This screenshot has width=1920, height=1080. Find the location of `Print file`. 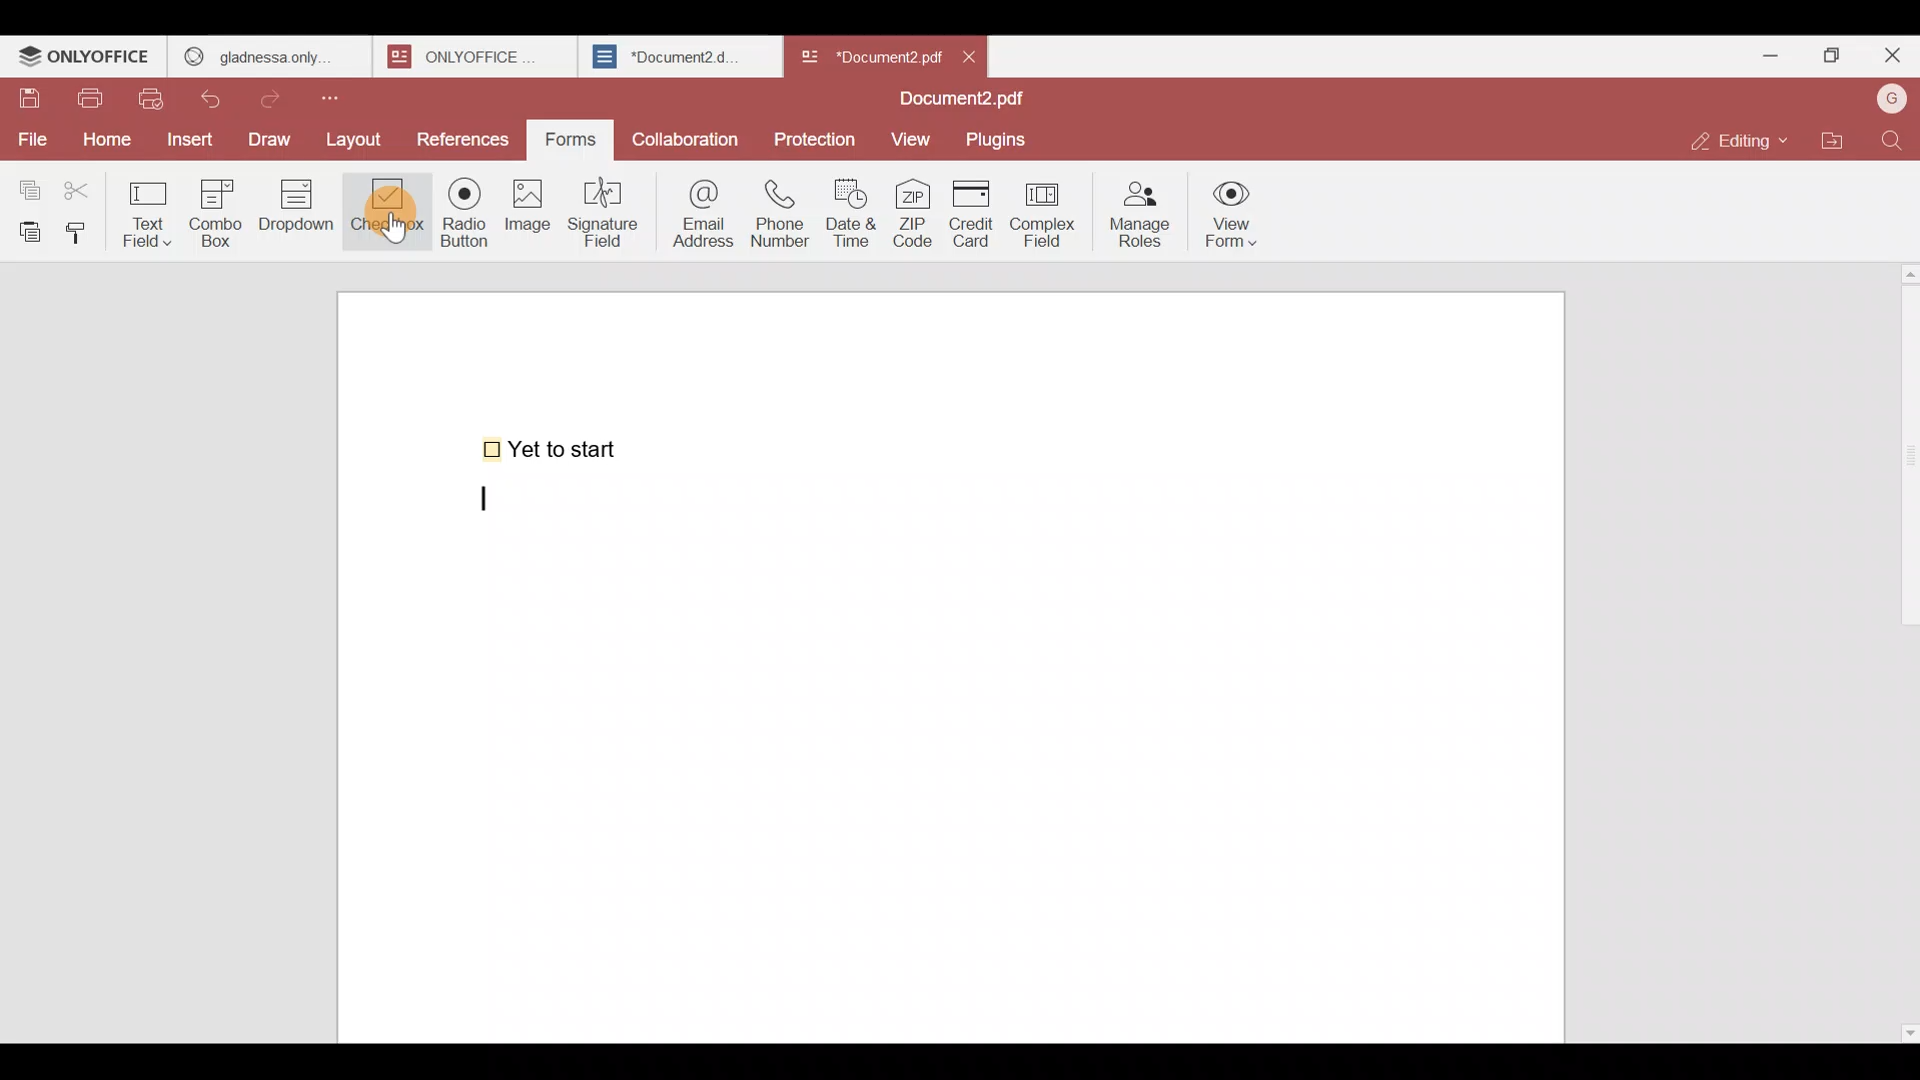

Print file is located at coordinates (94, 100).